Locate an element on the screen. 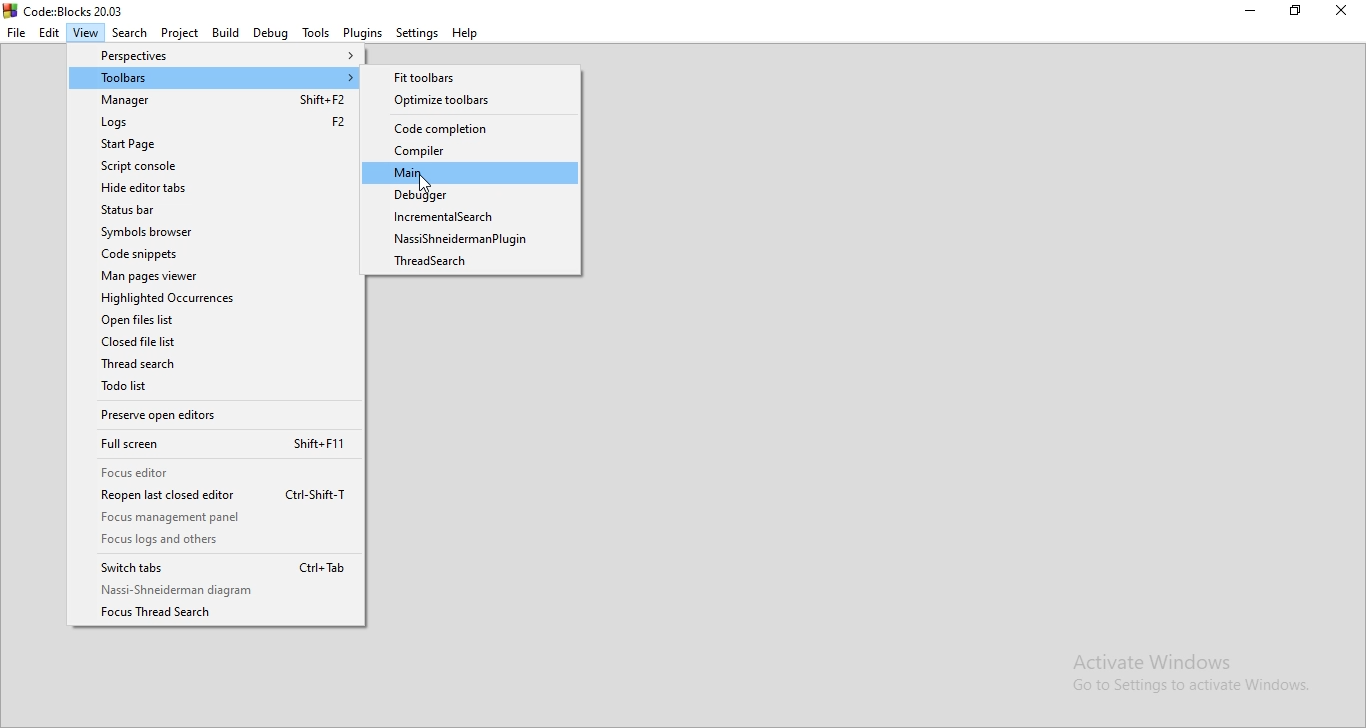 Image resolution: width=1366 pixels, height=728 pixels. Search  is located at coordinates (130, 33).